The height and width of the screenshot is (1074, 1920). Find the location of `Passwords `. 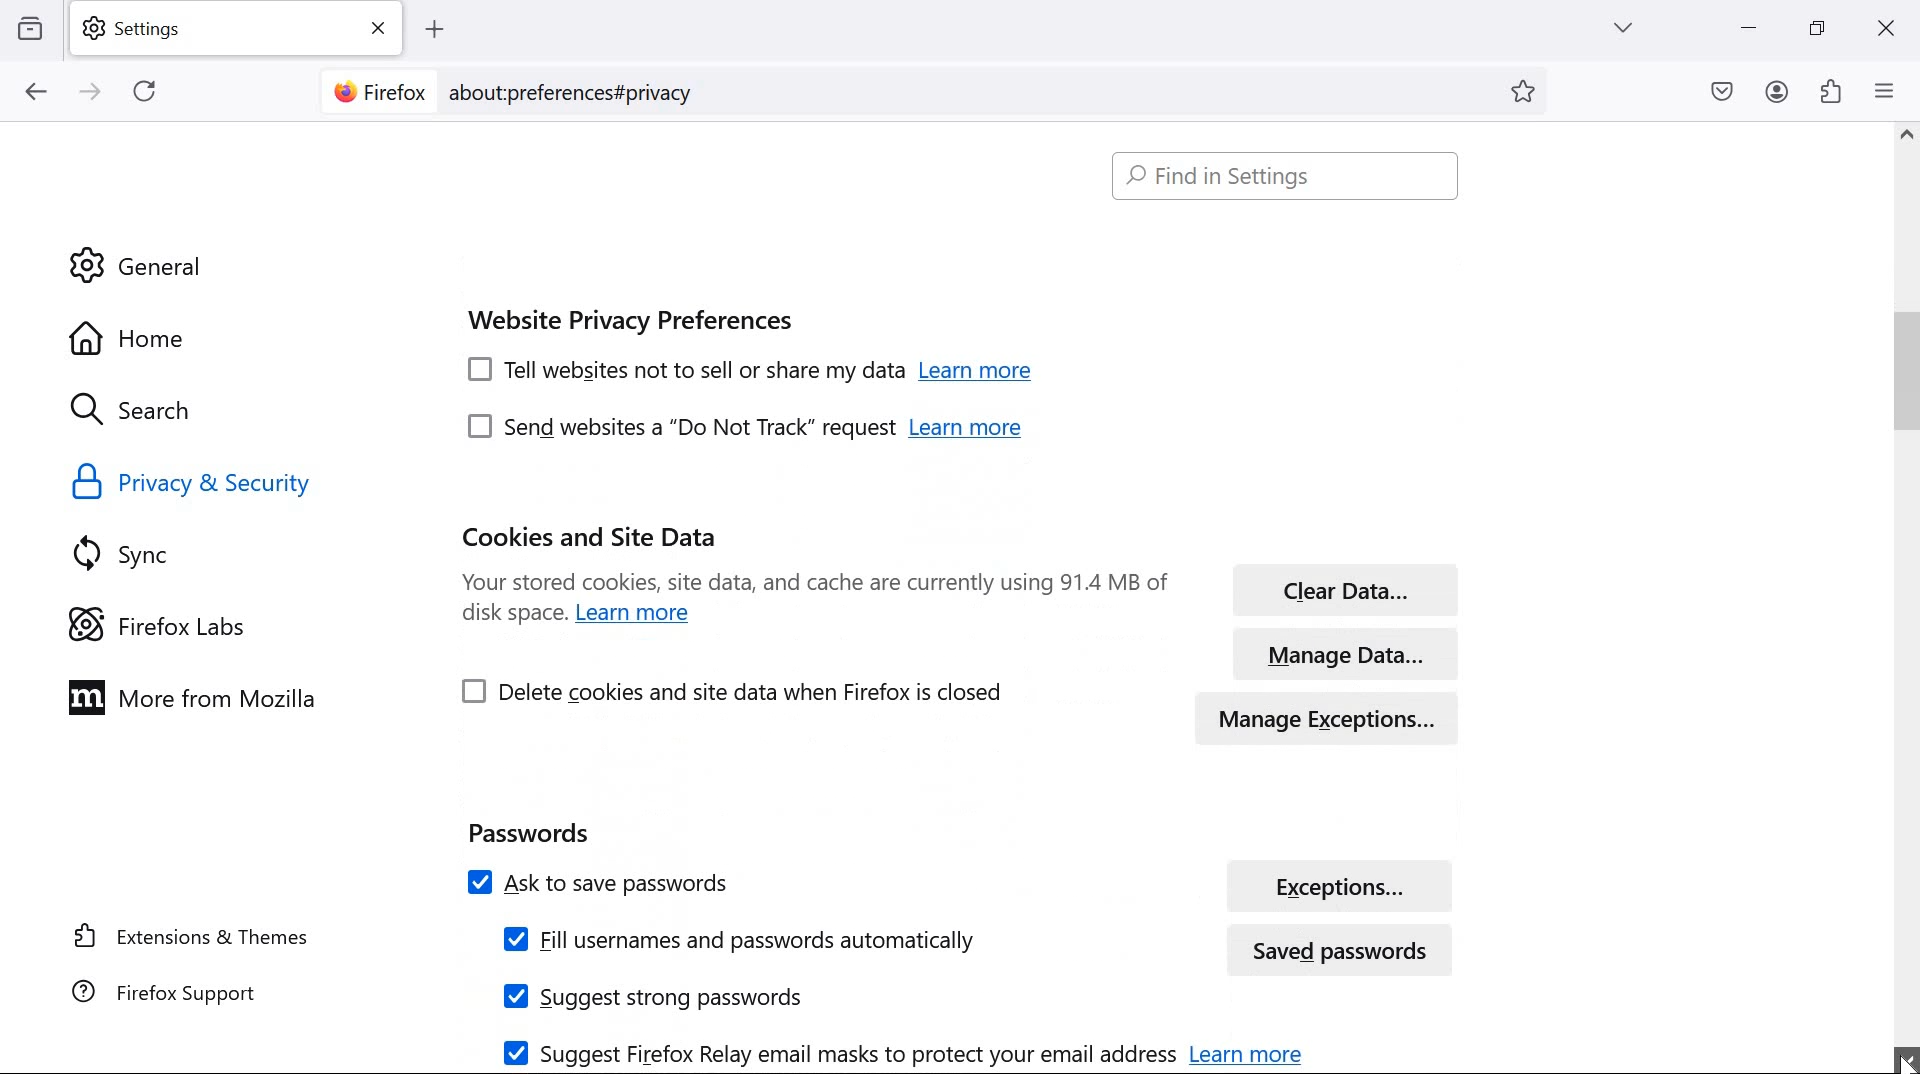

Passwords  is located at coordinates (794, 832).